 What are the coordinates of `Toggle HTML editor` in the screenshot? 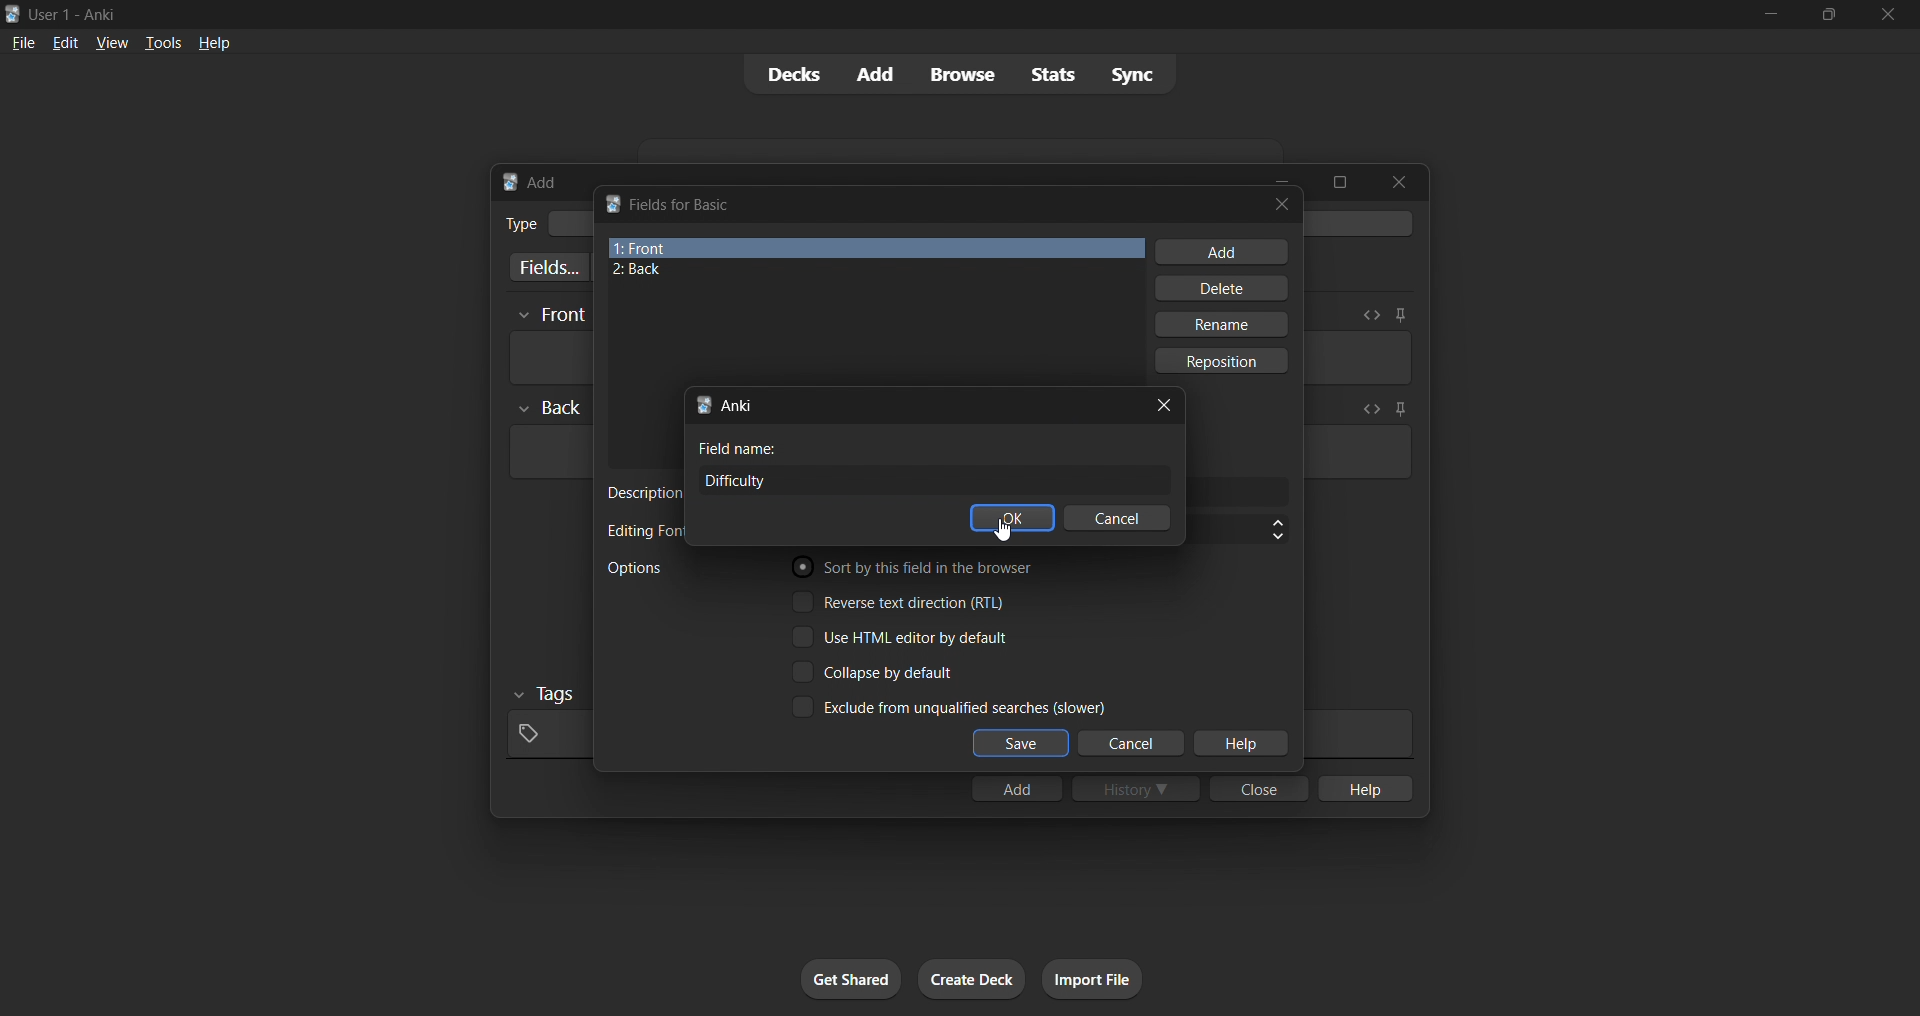 It's located at (1369, 409).